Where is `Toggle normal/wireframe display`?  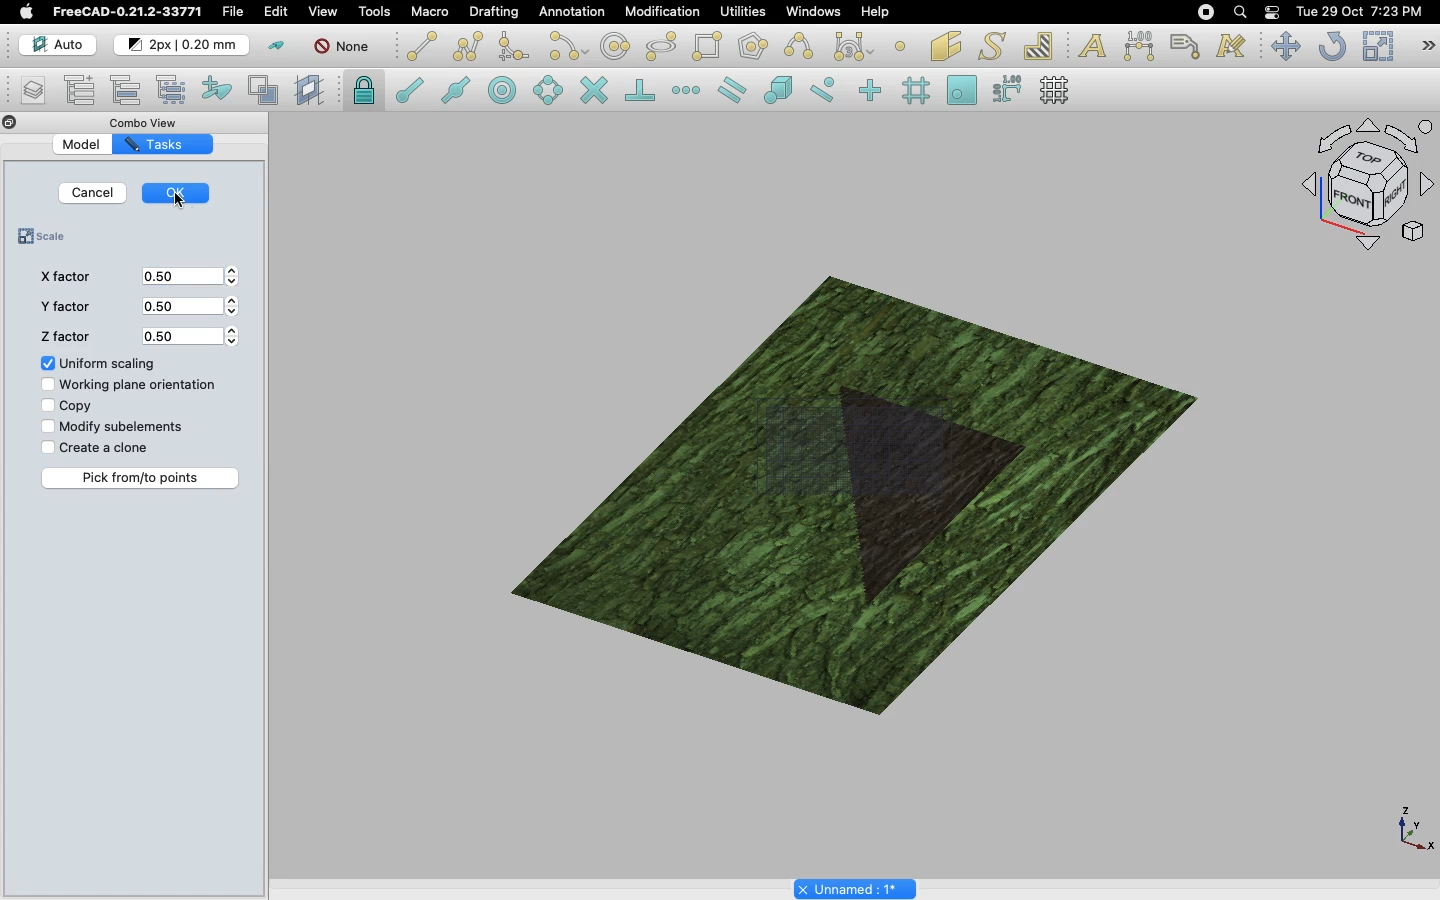 Toggle normal/wireframe display is located at coordinates (264, 90).